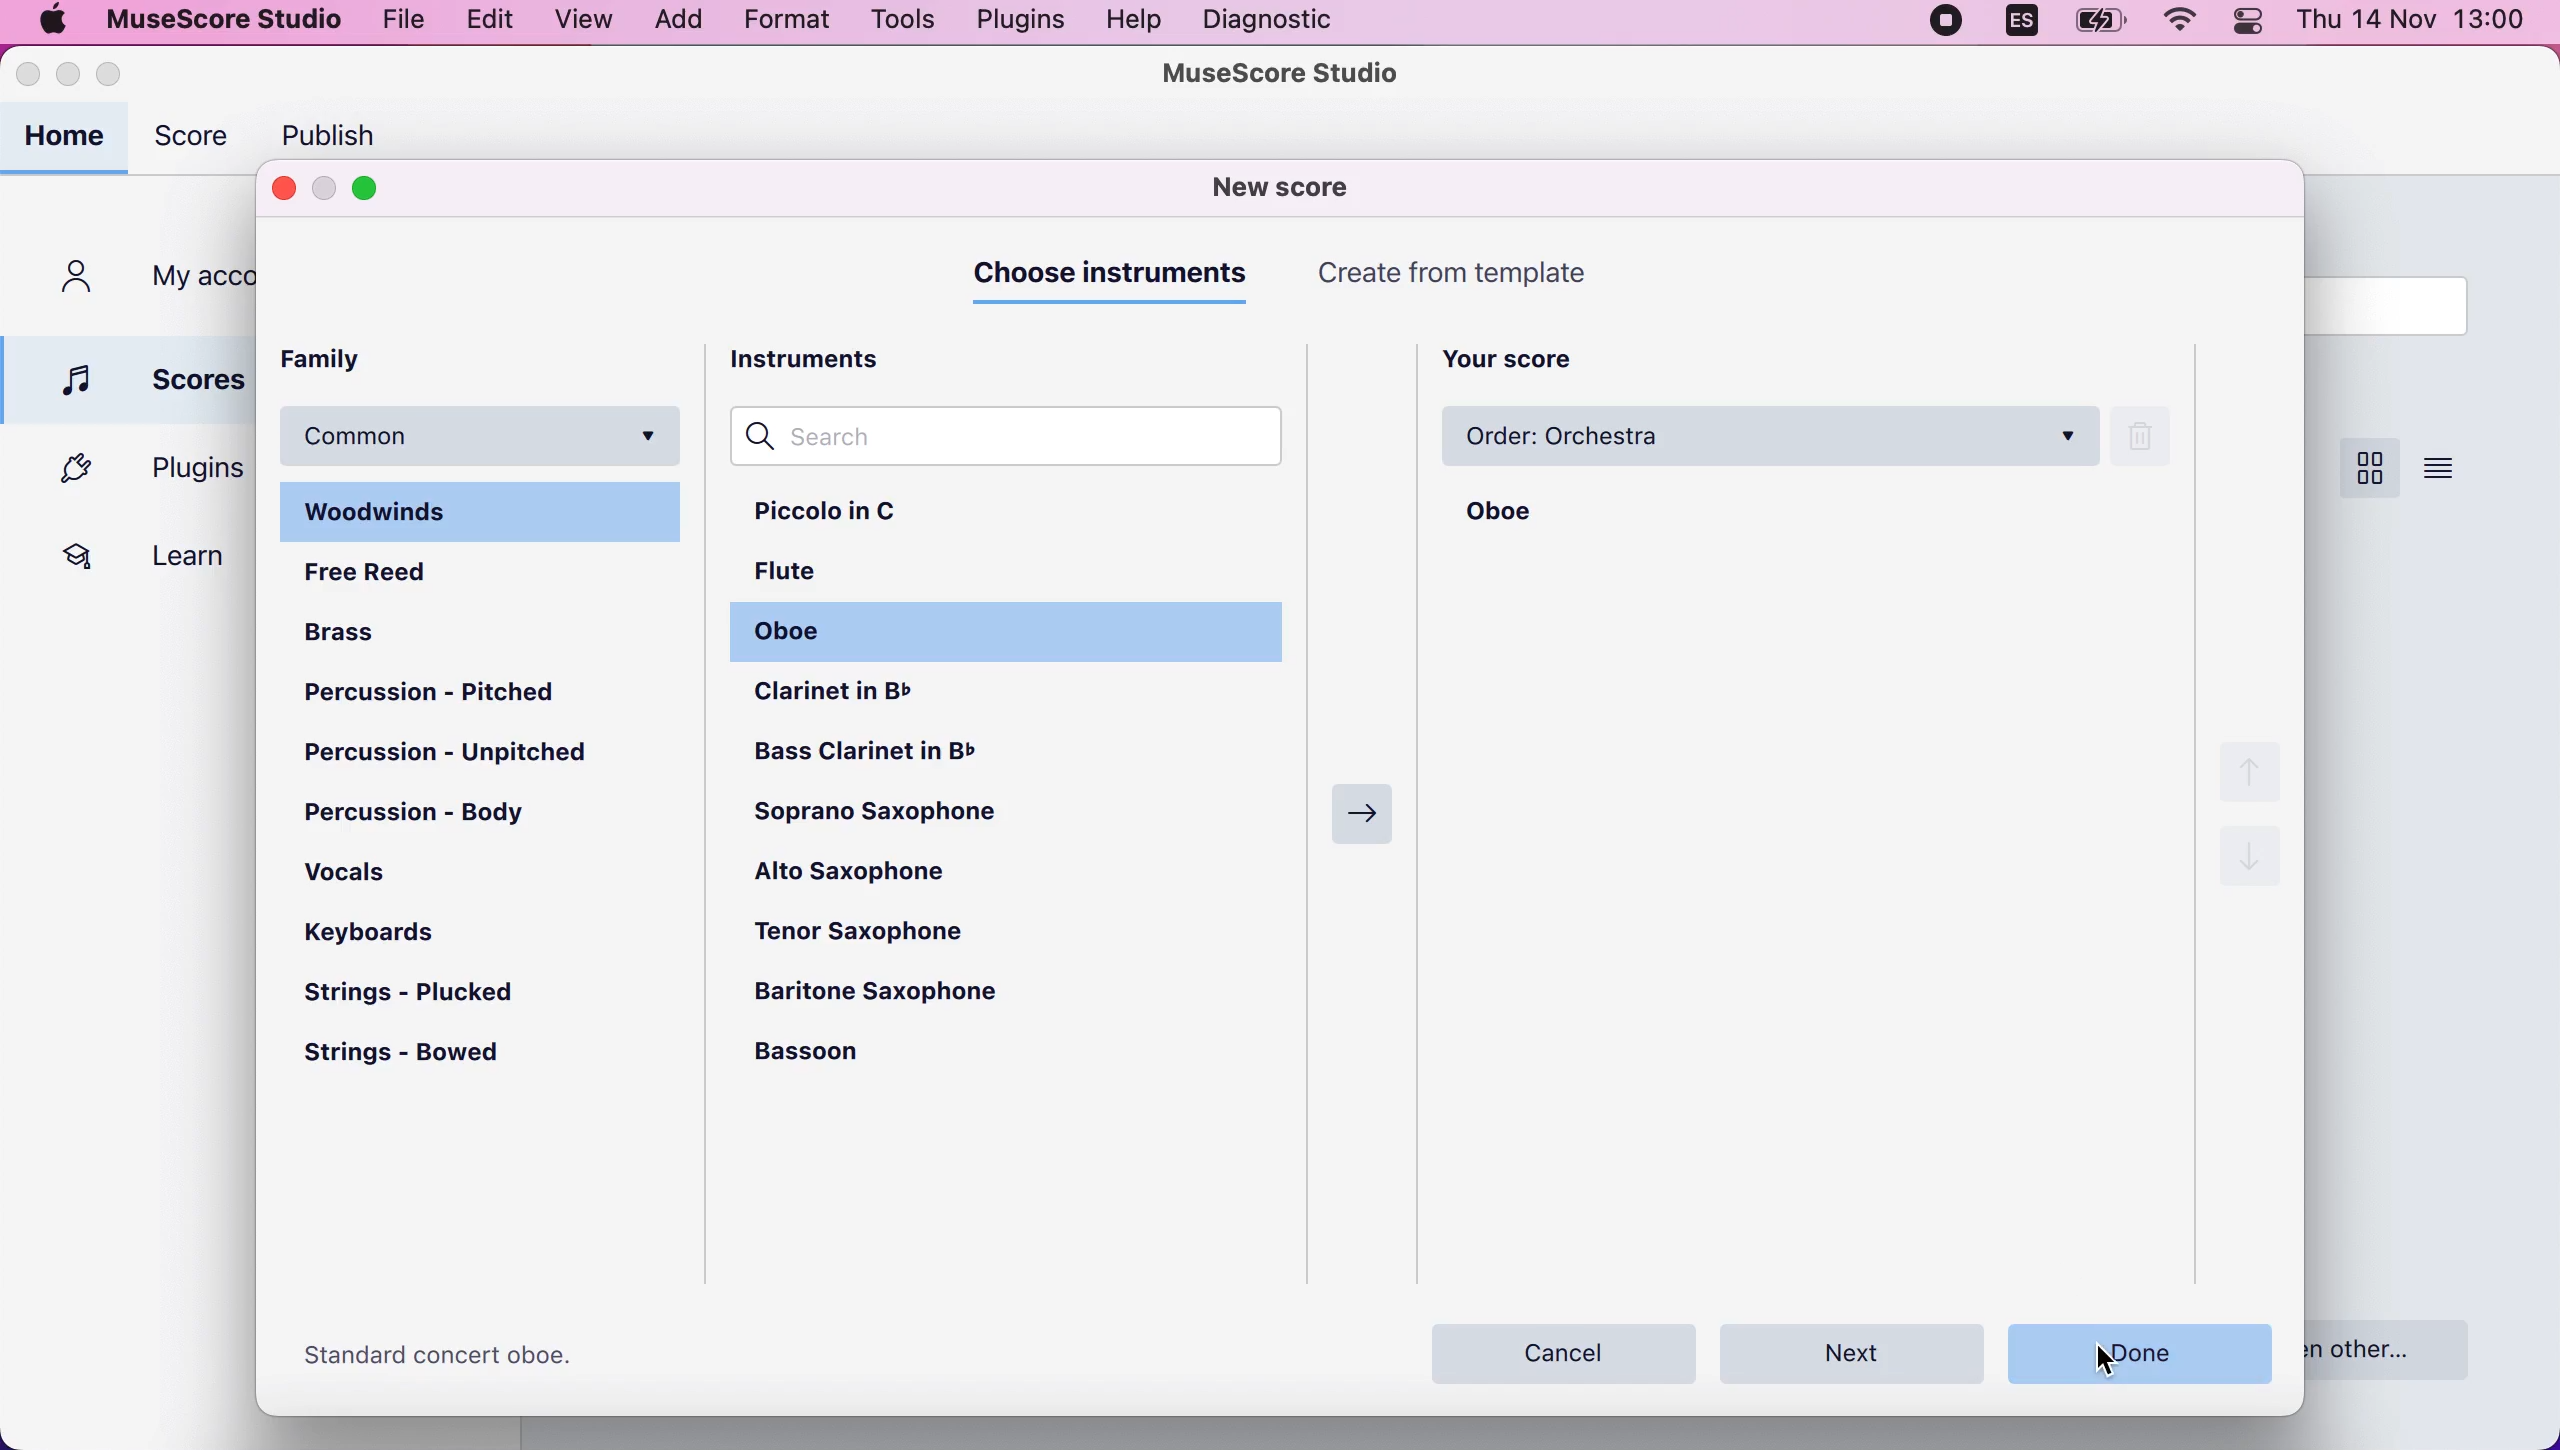 The image size is (2560, 1450). I want to click on new score, so click(1290, 187).